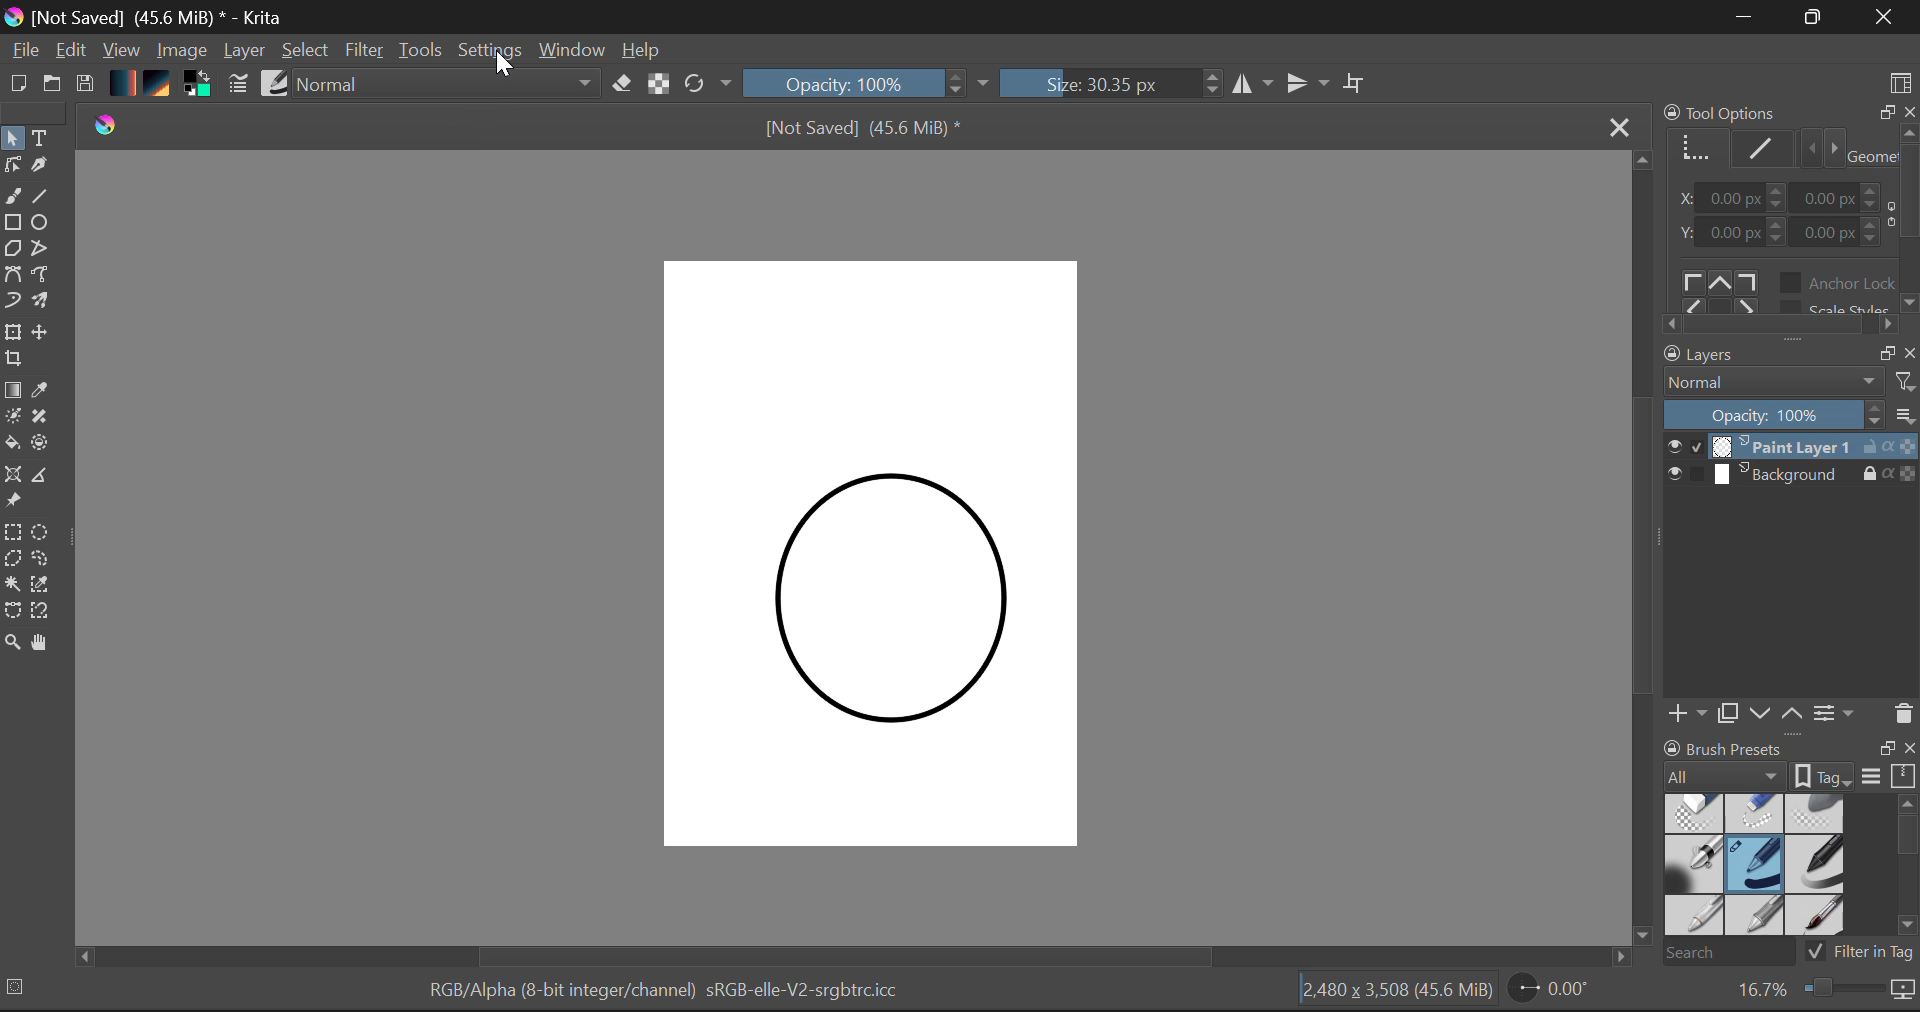 The image size is (1920, 1012). Describe the element at coordinates (122, 50) in the screenshot. I see `View` at that location.